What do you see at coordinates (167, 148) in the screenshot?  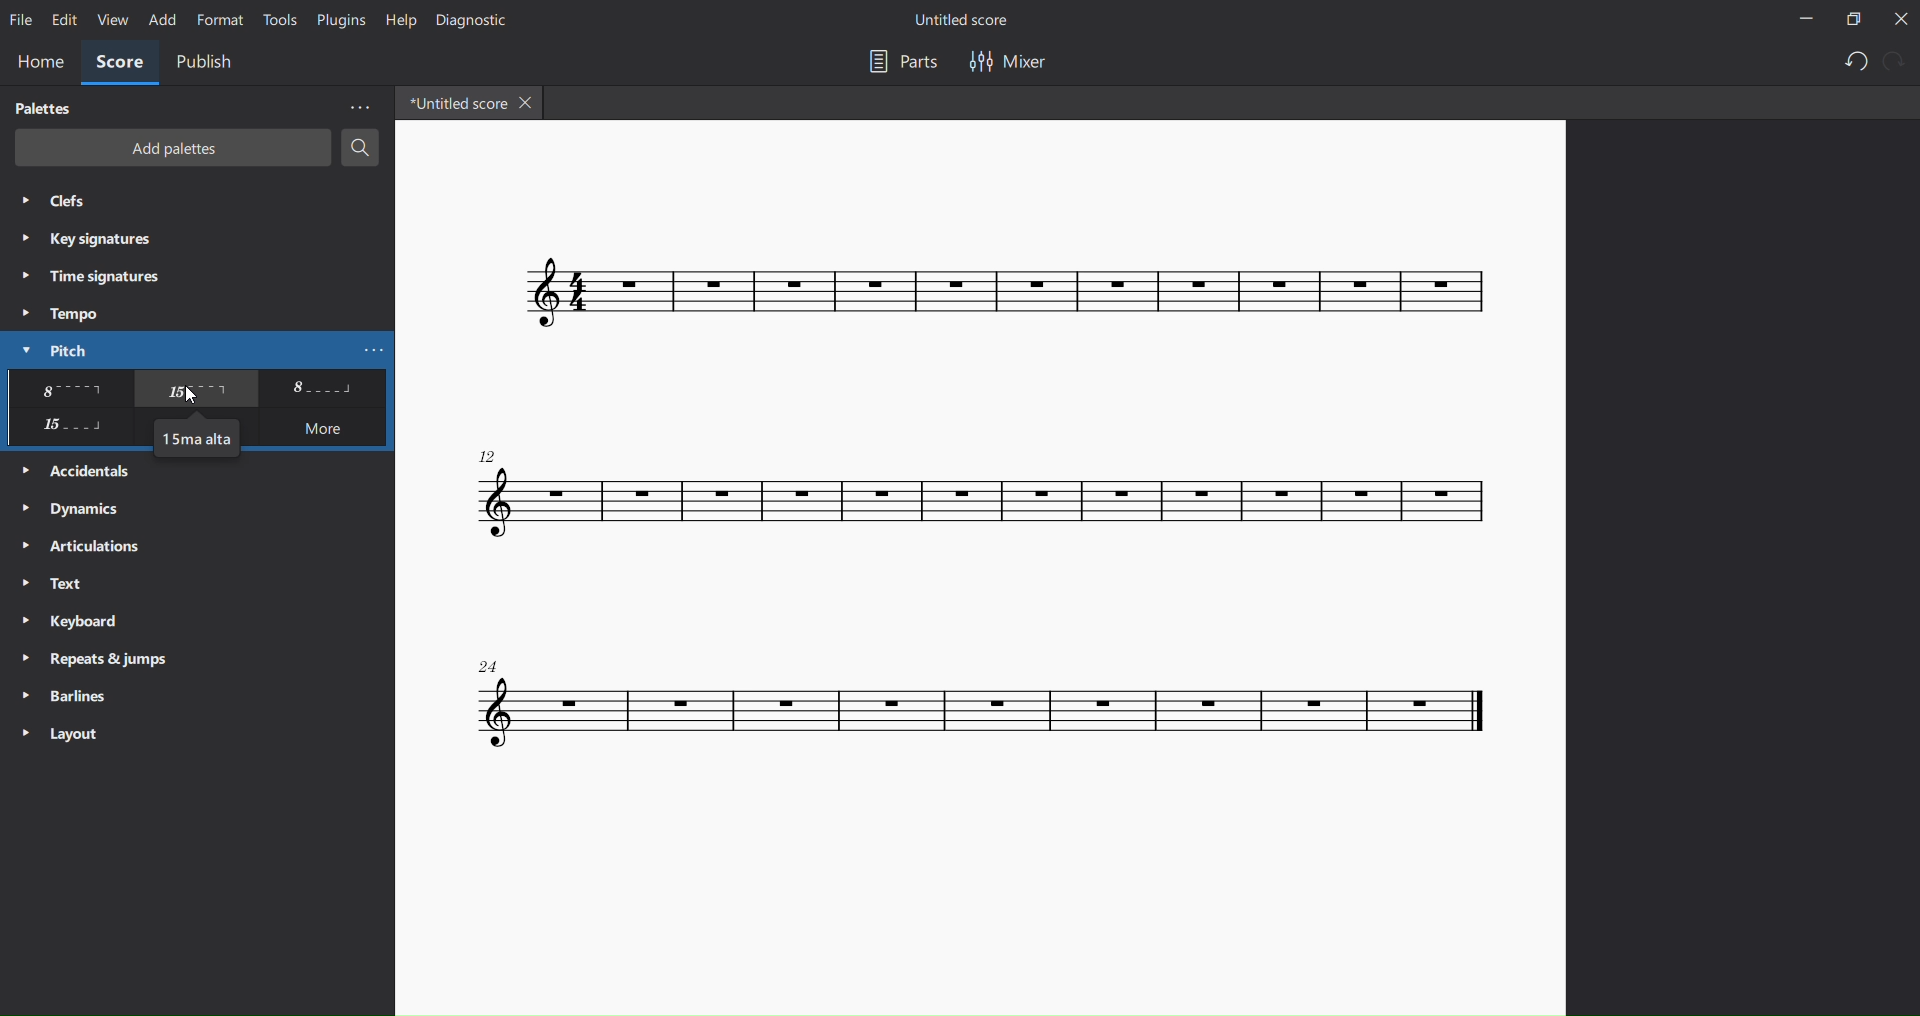 I see `add palettes` at bounding box center [167, 148].